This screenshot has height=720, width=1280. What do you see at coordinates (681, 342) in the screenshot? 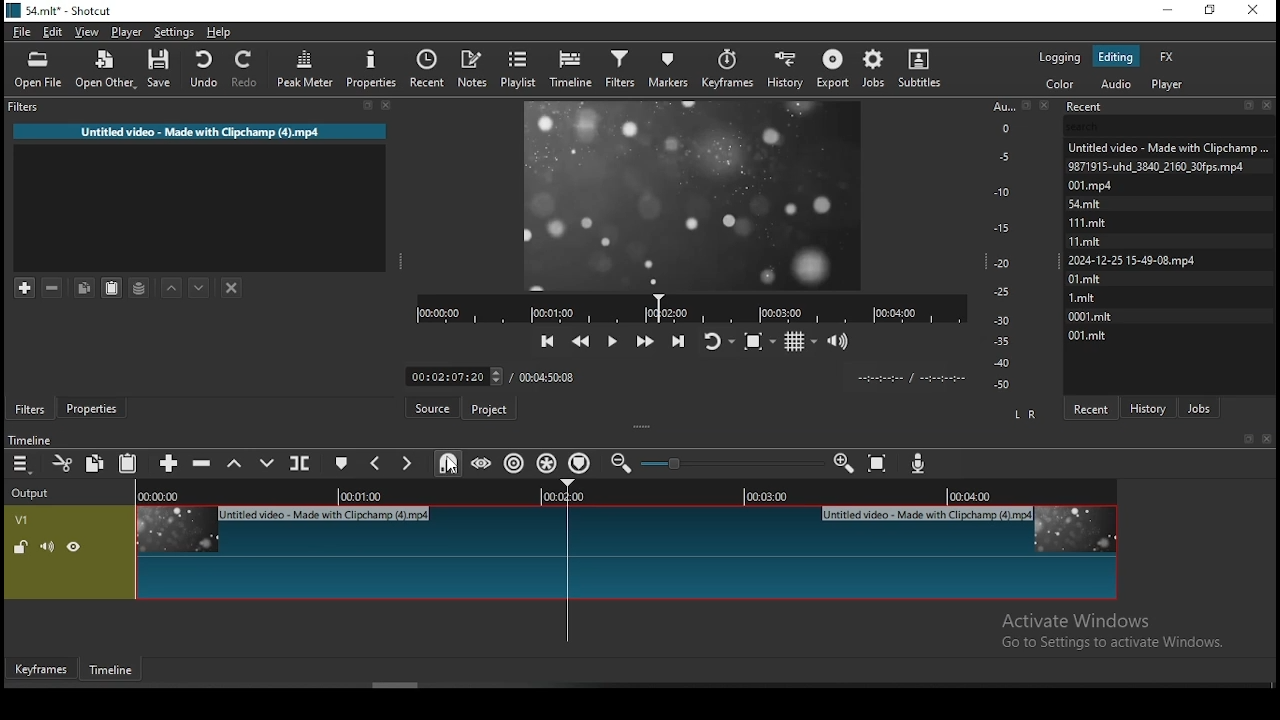
I see `skip to the next point` at bounding box center [681, 342].